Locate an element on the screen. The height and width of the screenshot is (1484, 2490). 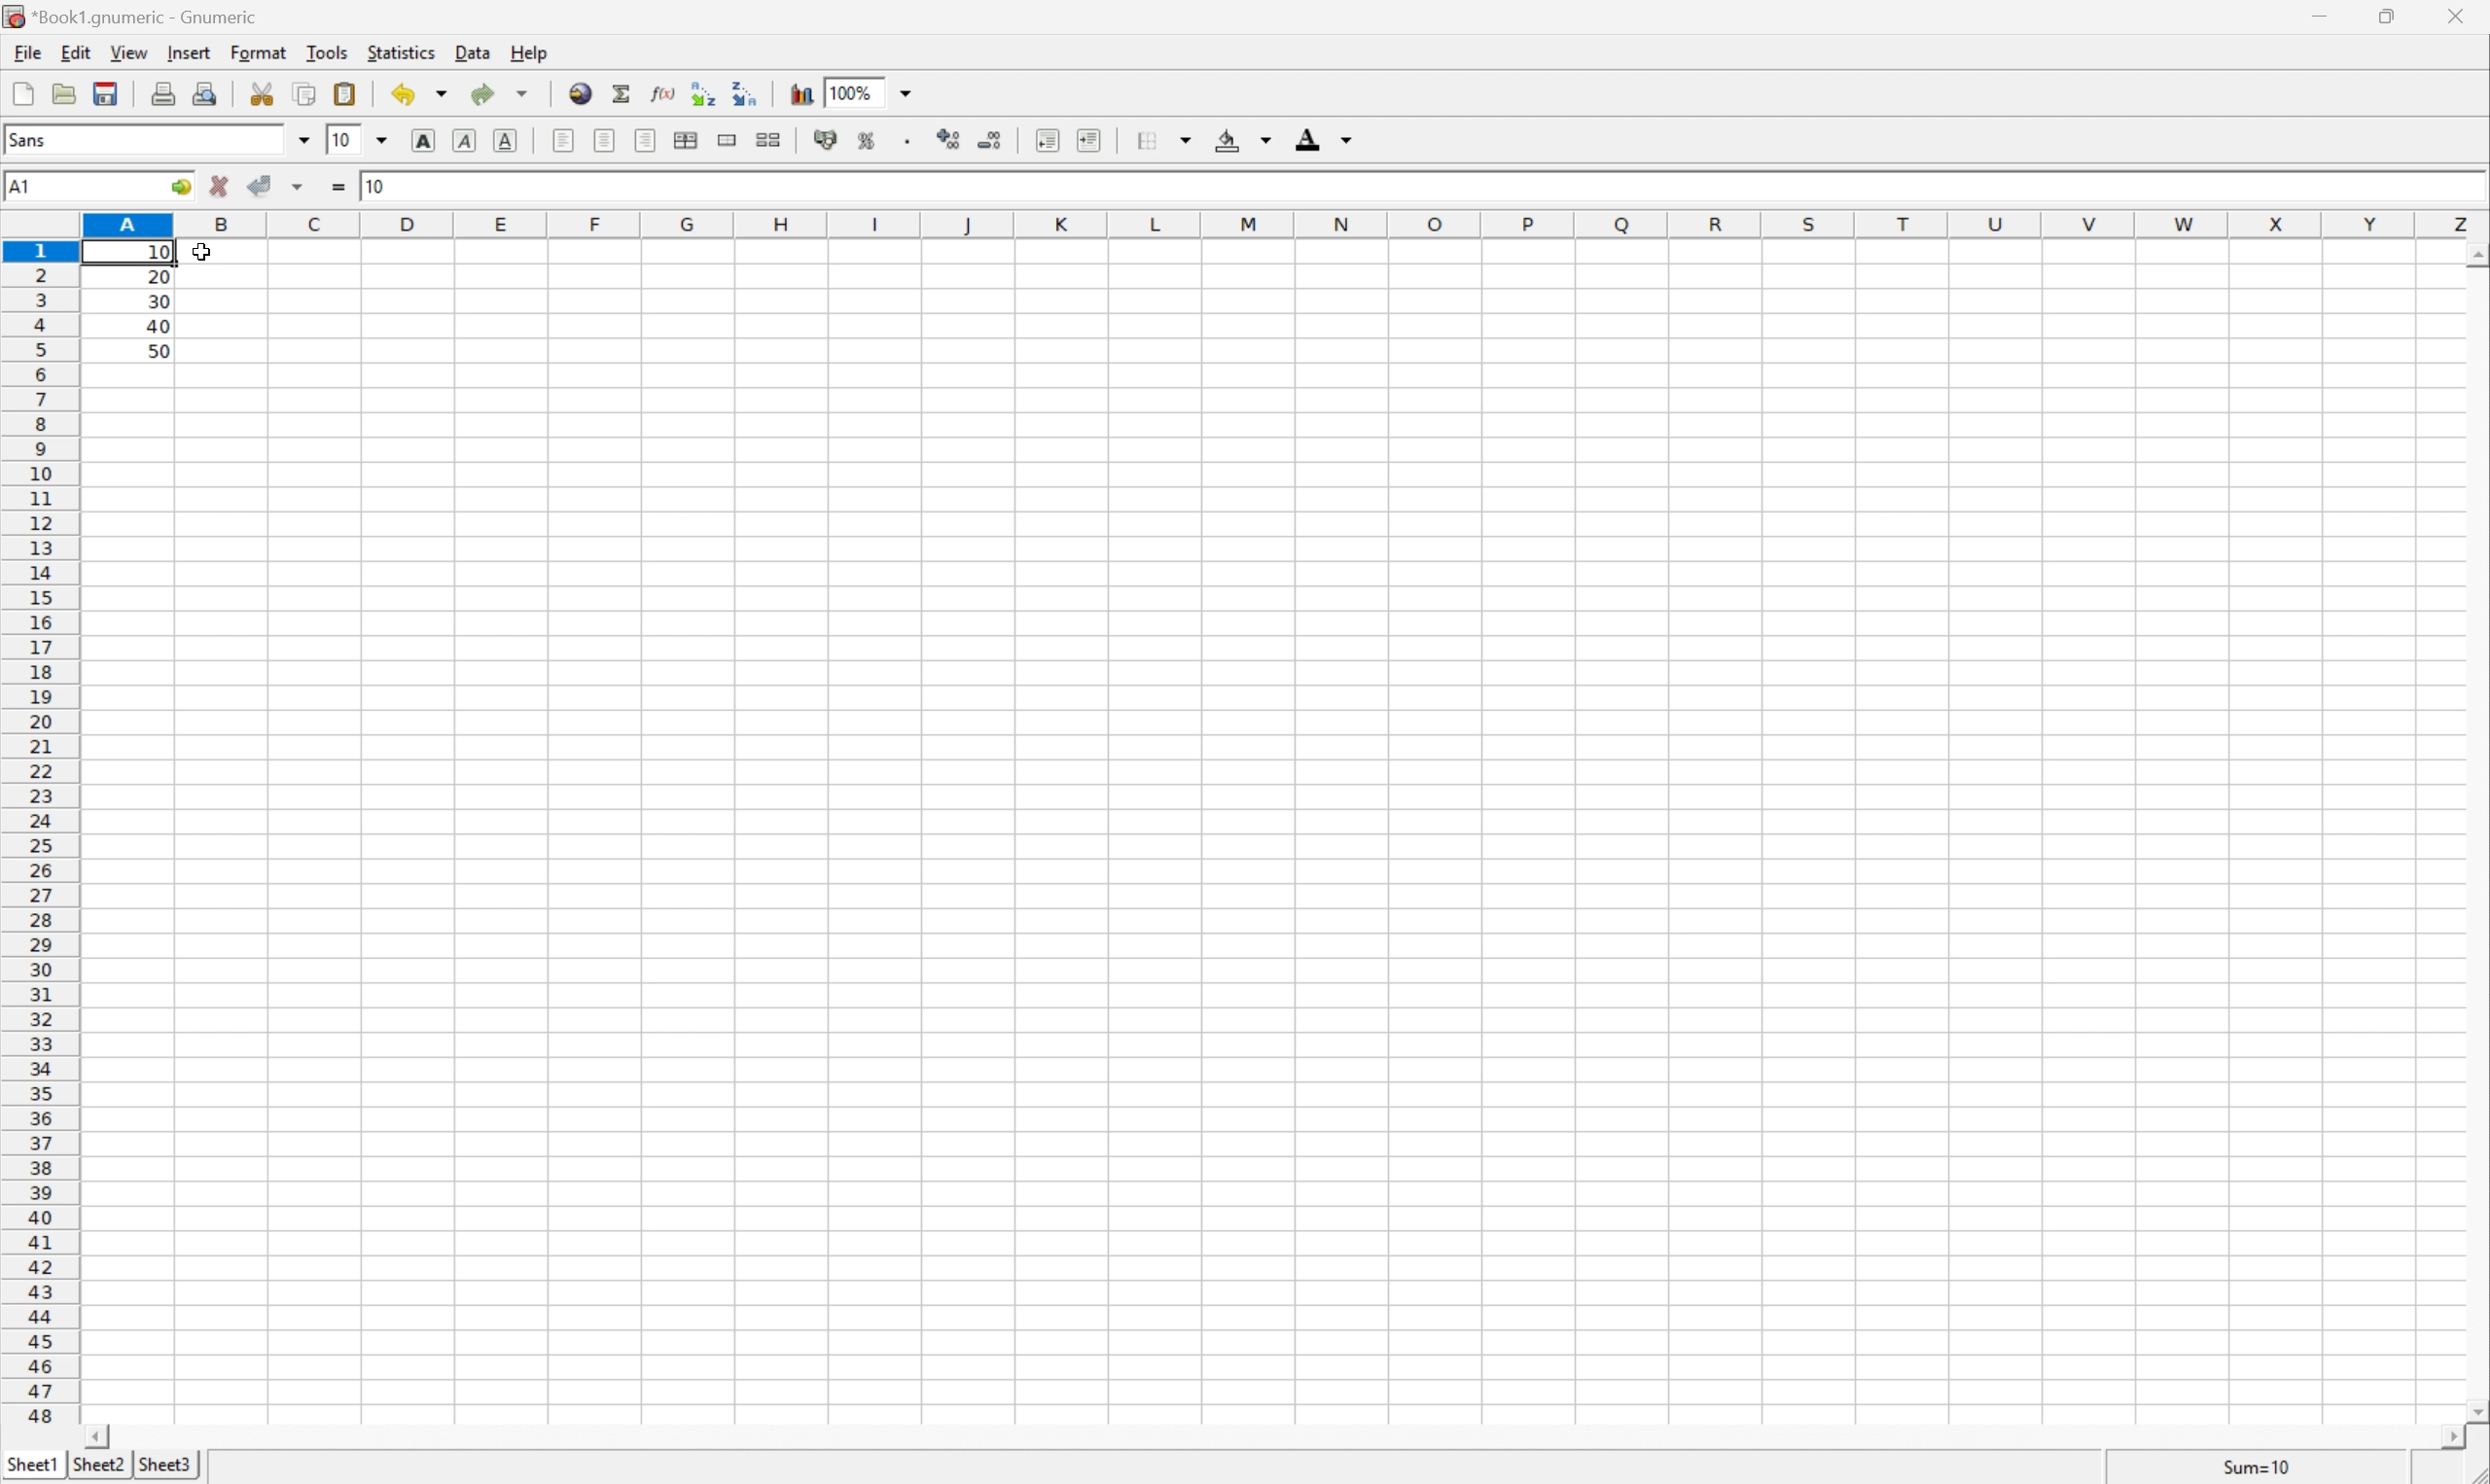
Paste clipboard is located at coordinates (344, 94).